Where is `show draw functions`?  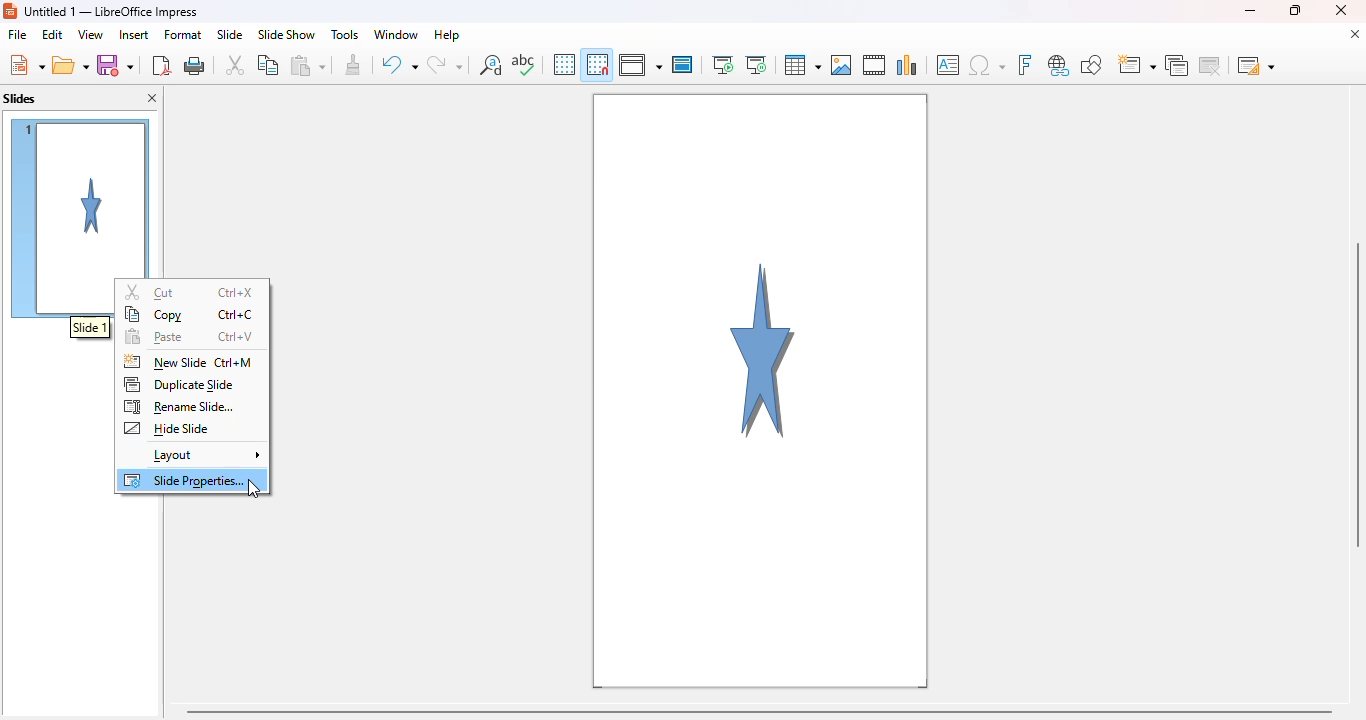 show draw functions is located at coordinates (1091, 65).